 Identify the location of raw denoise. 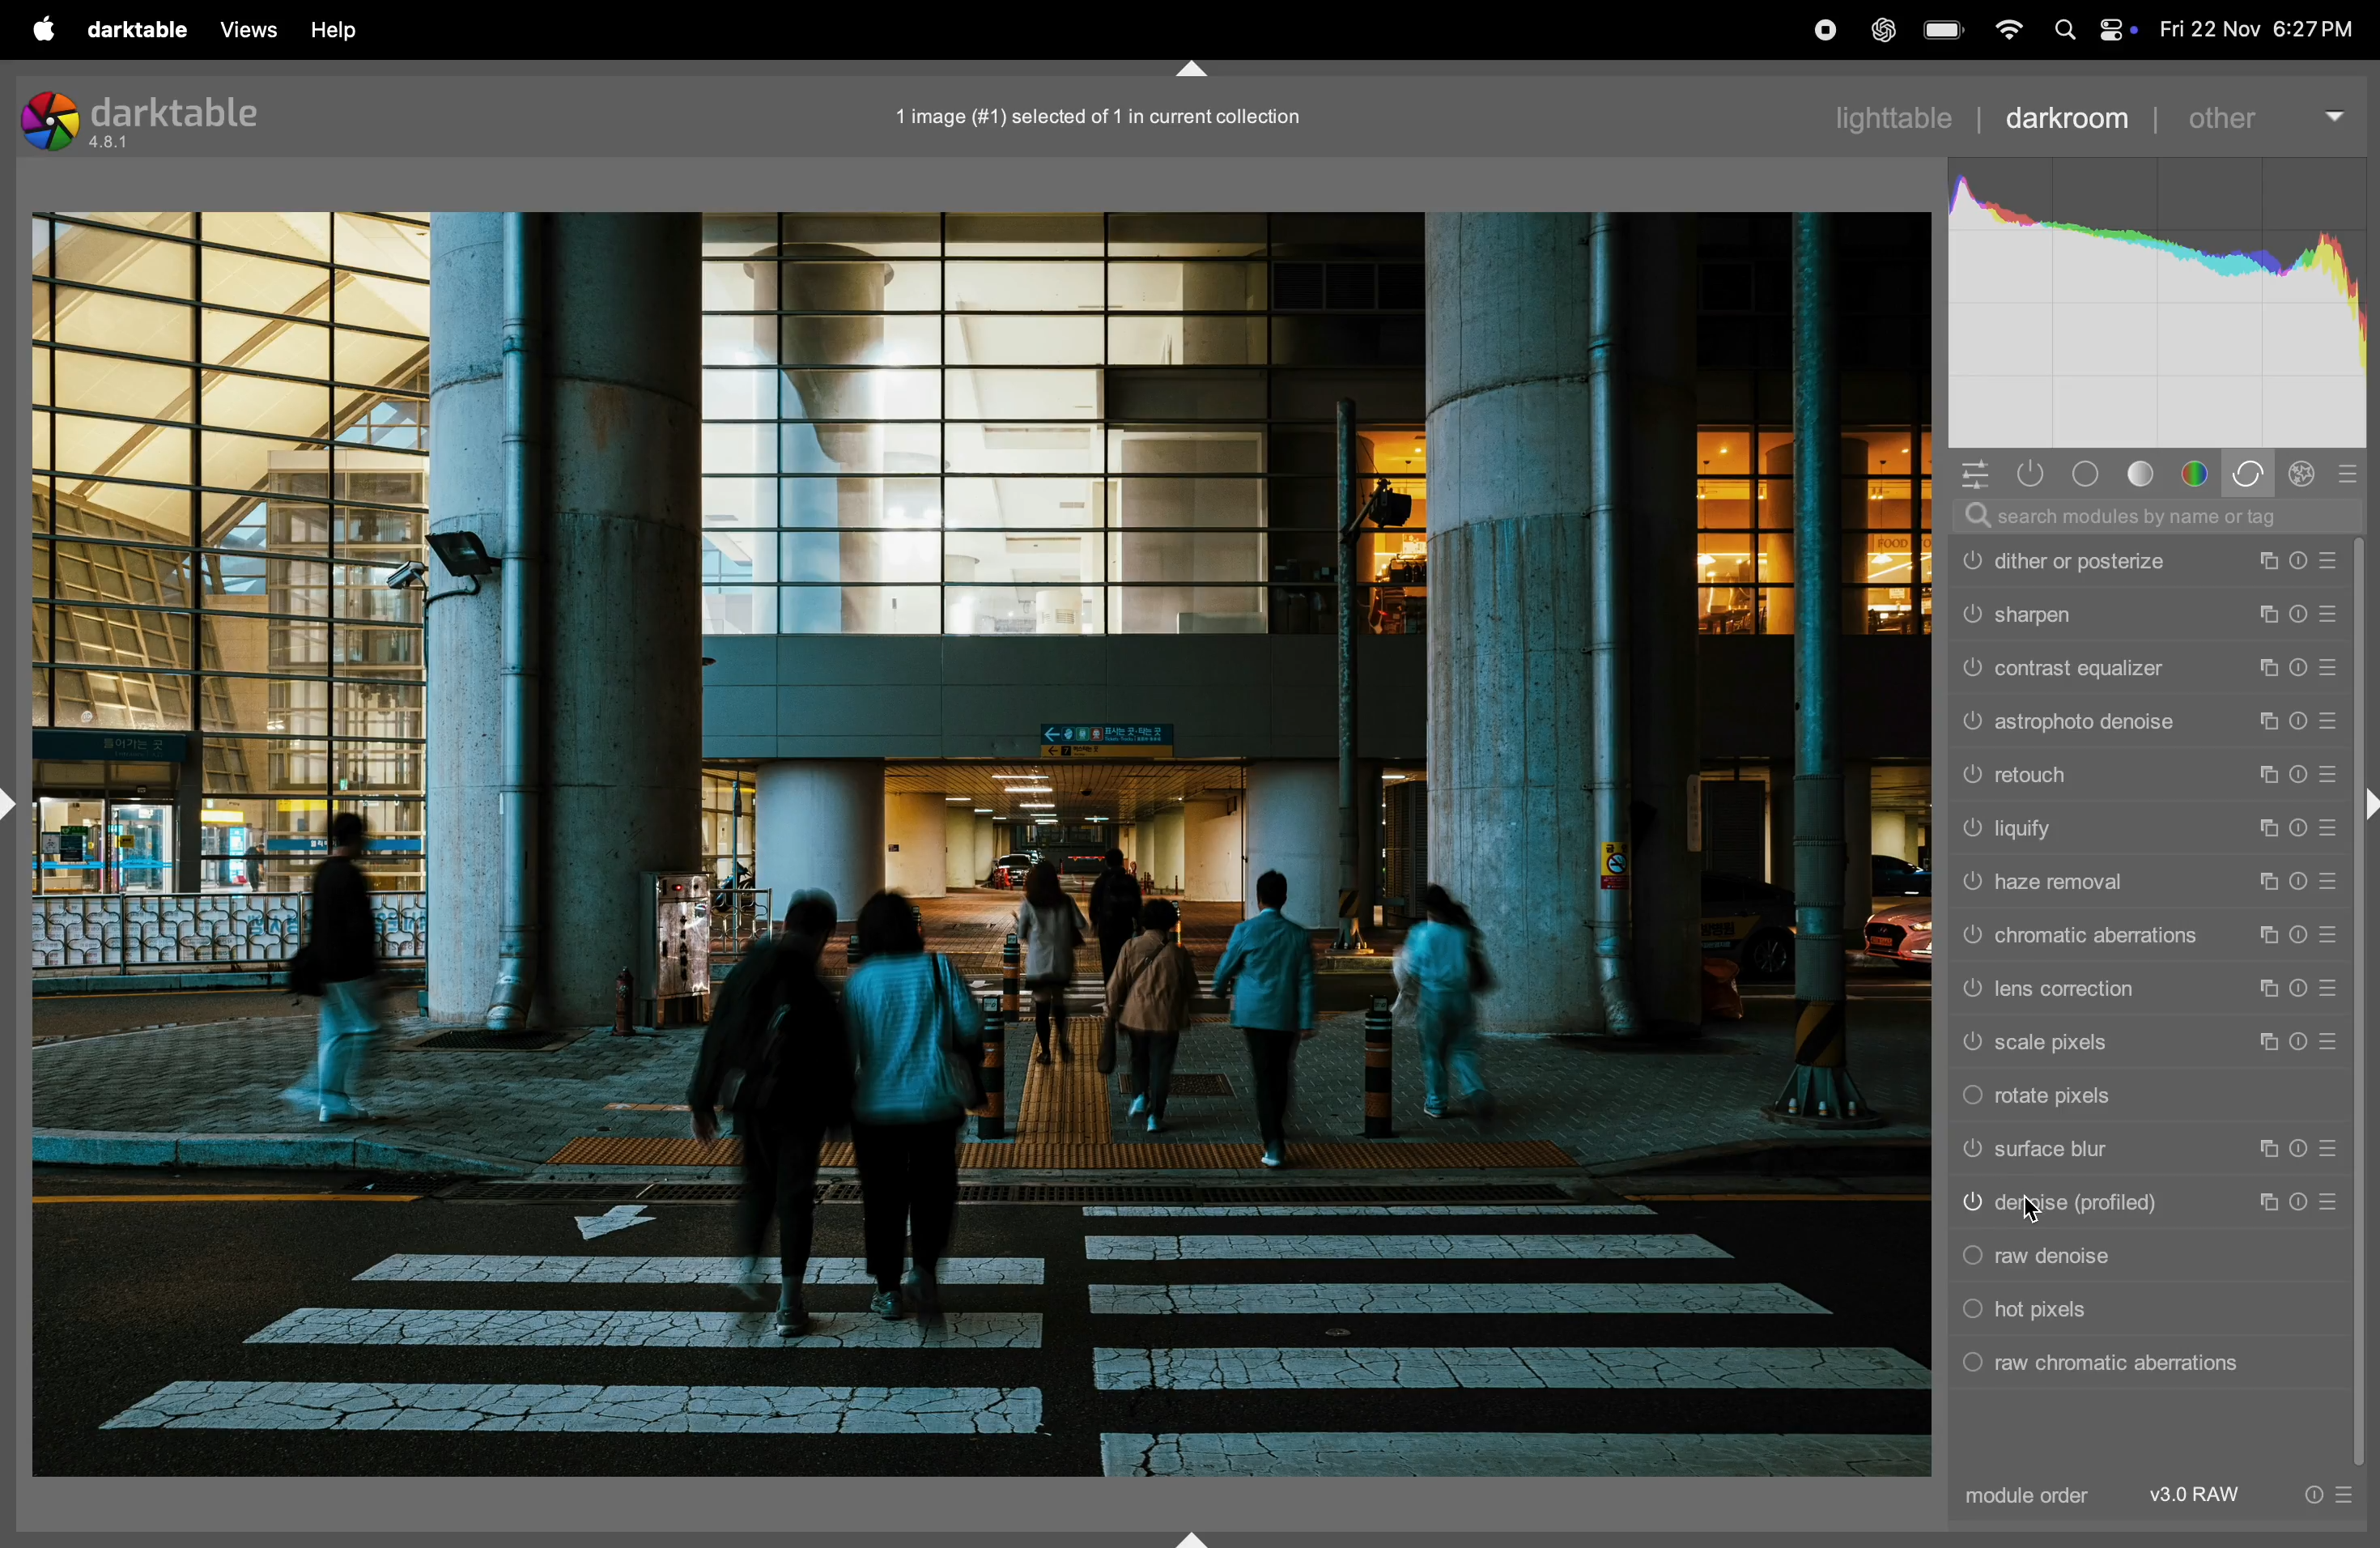
(2143, 1253).